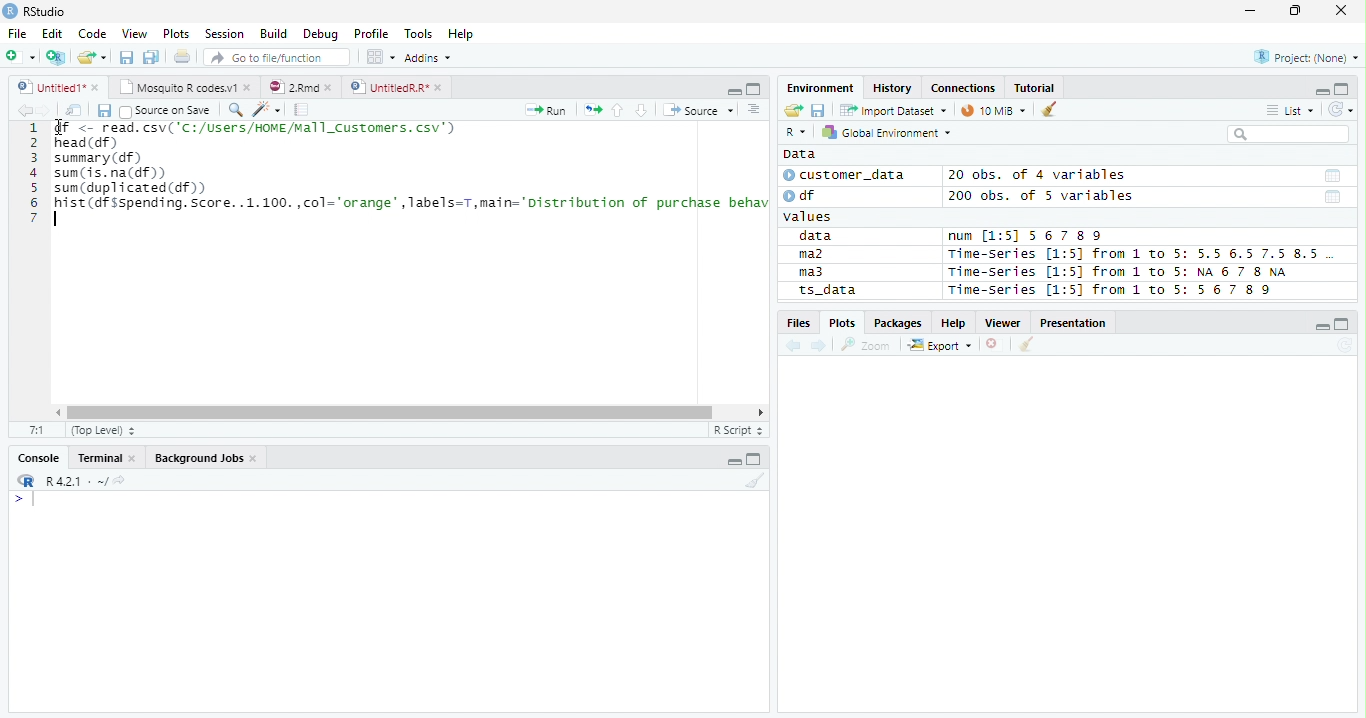 This screenshot has width=1366, height=718. What do you see at coordinates (737, 430) in the screenshot?
I see `R script` at bounding box center [737, 430].